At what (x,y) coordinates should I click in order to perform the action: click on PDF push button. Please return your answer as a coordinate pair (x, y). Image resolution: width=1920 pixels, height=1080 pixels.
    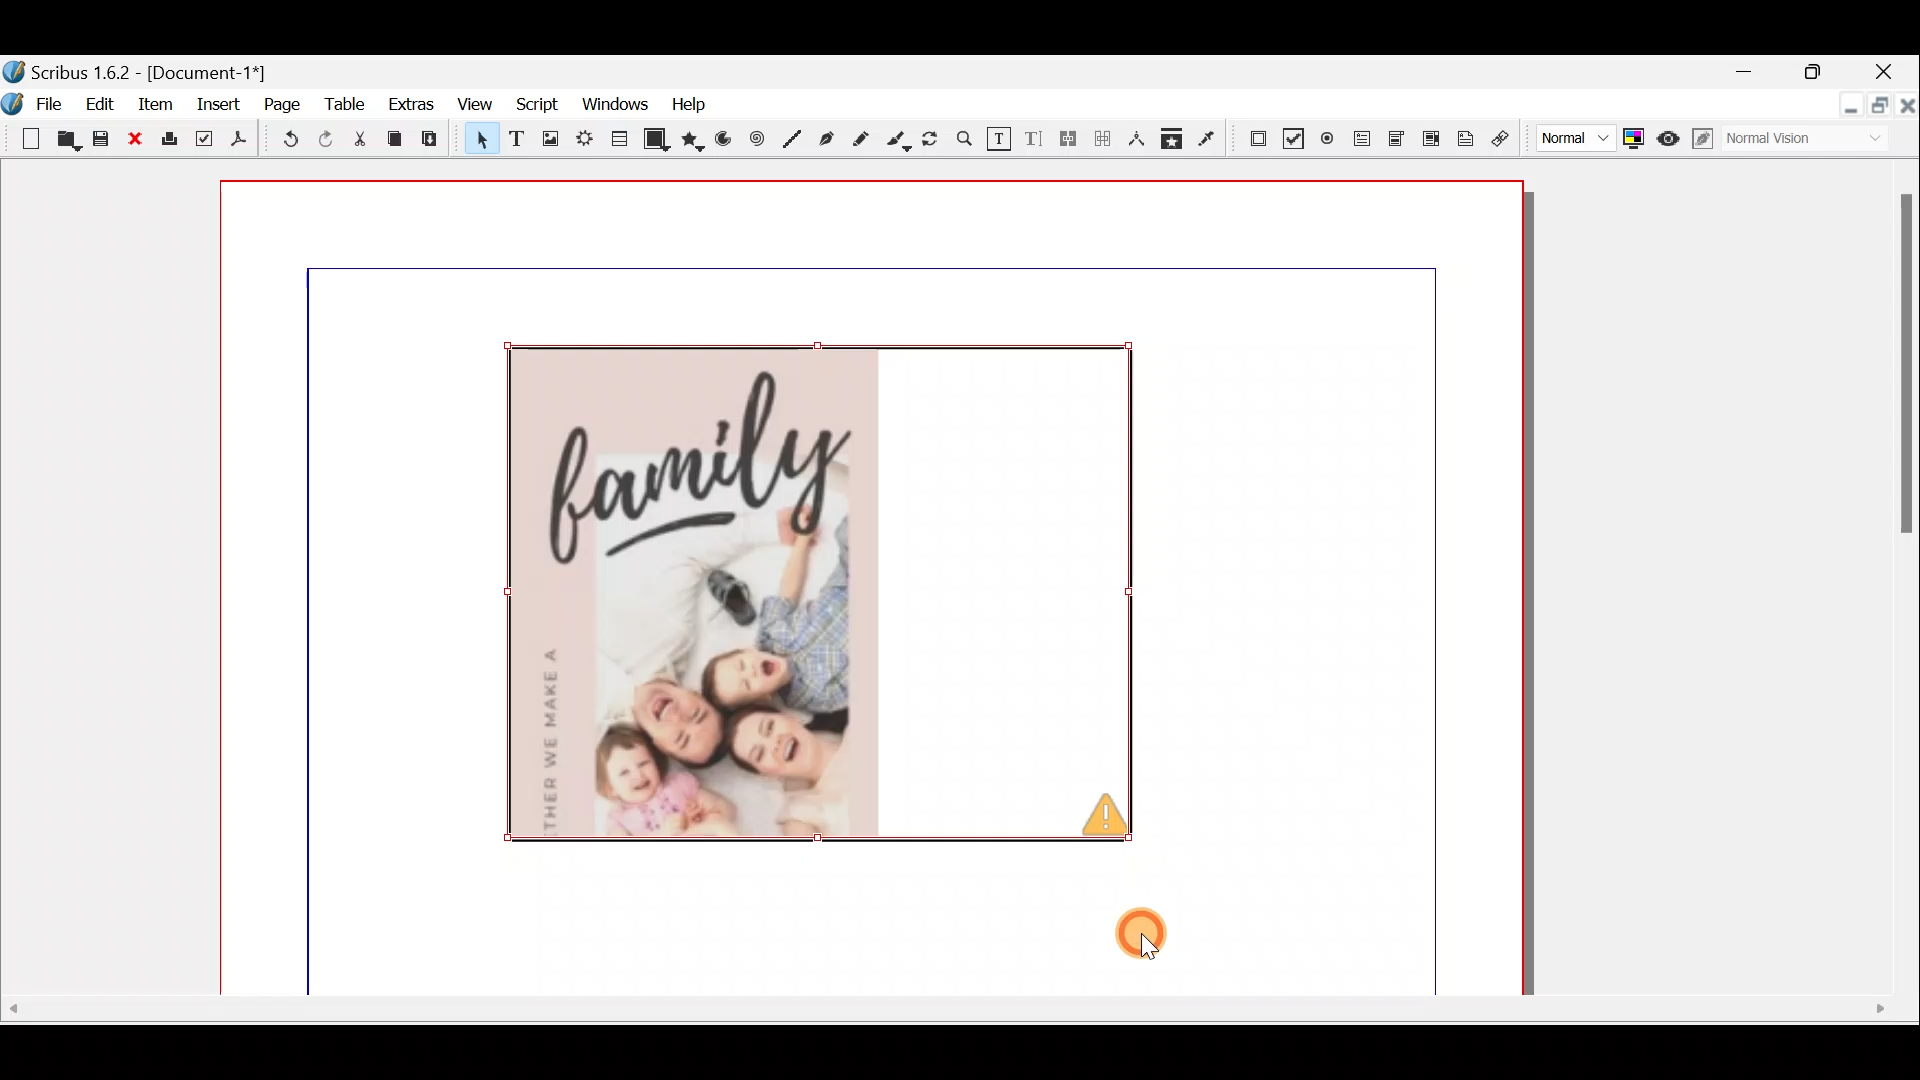
    Looking at the image, I should click on (1251, 136).